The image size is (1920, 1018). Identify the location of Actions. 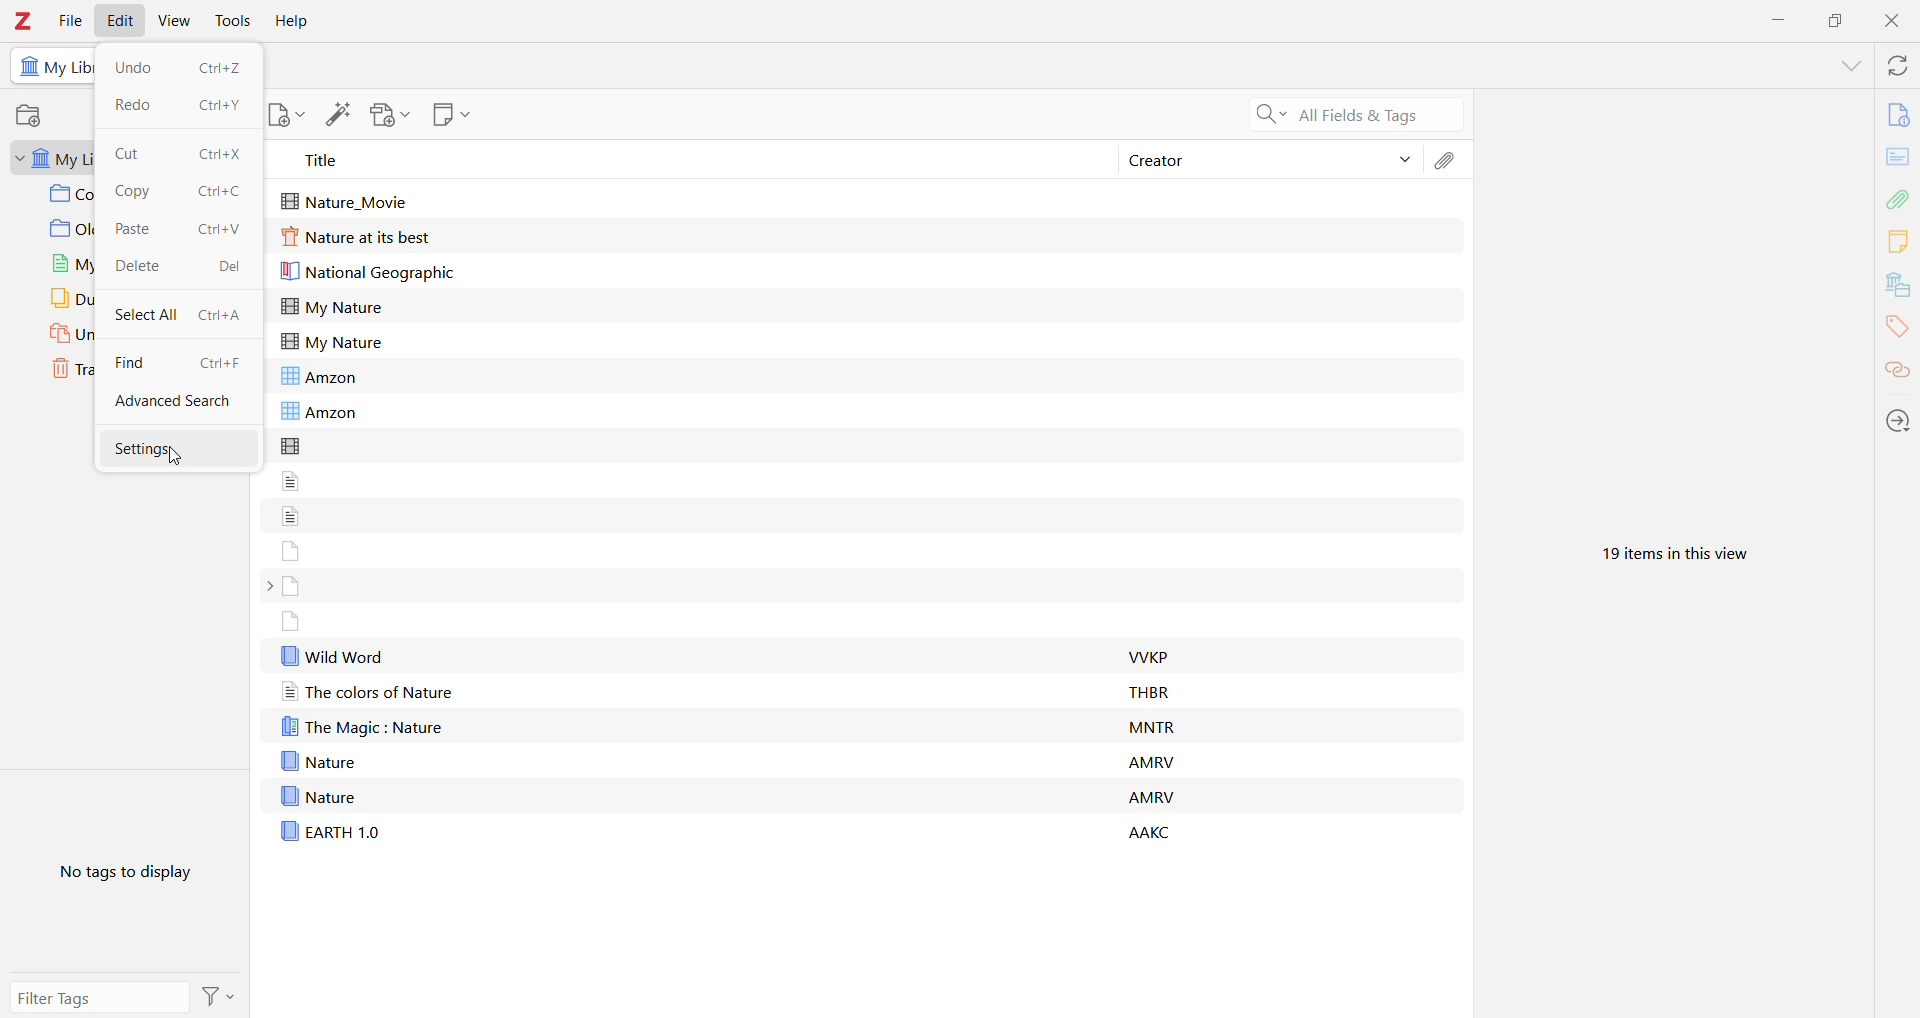
(222, 995).